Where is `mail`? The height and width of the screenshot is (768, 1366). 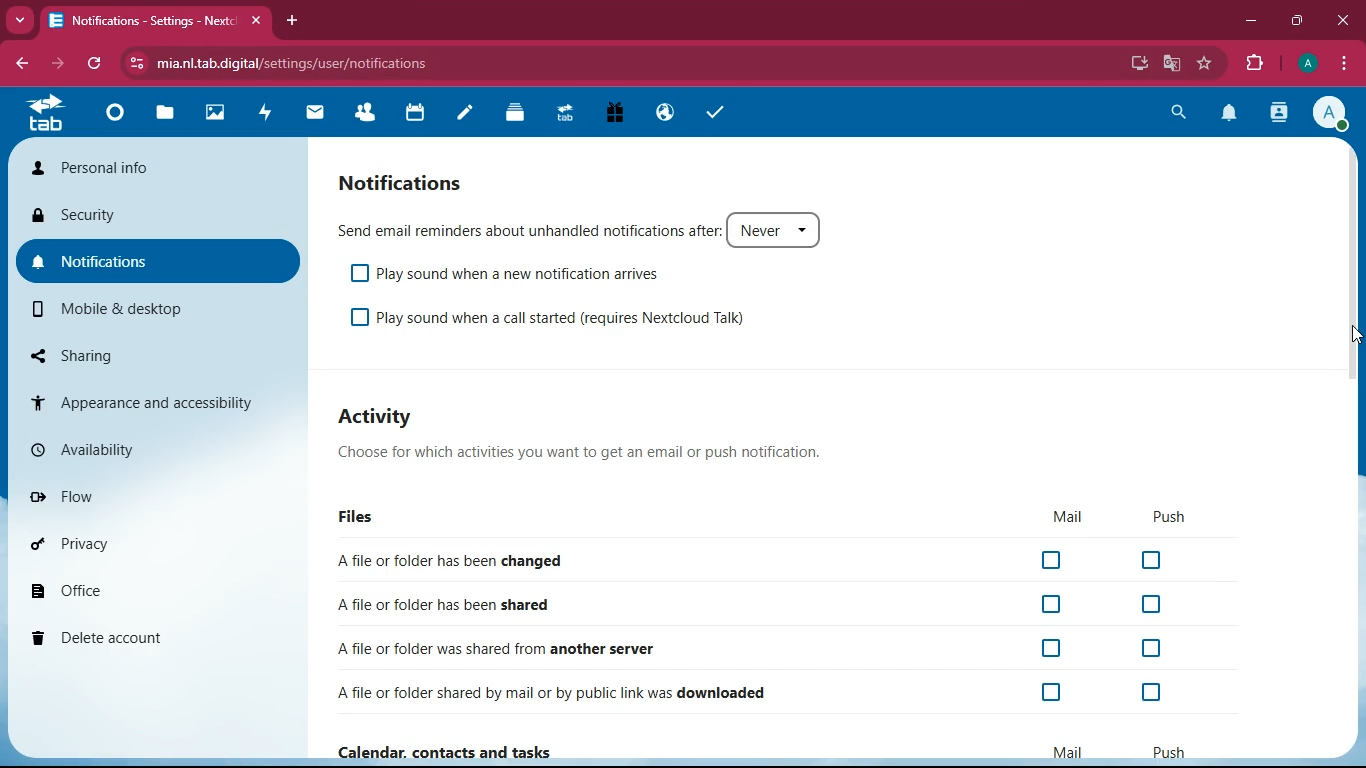
mail is located at coordinates (316, 114).